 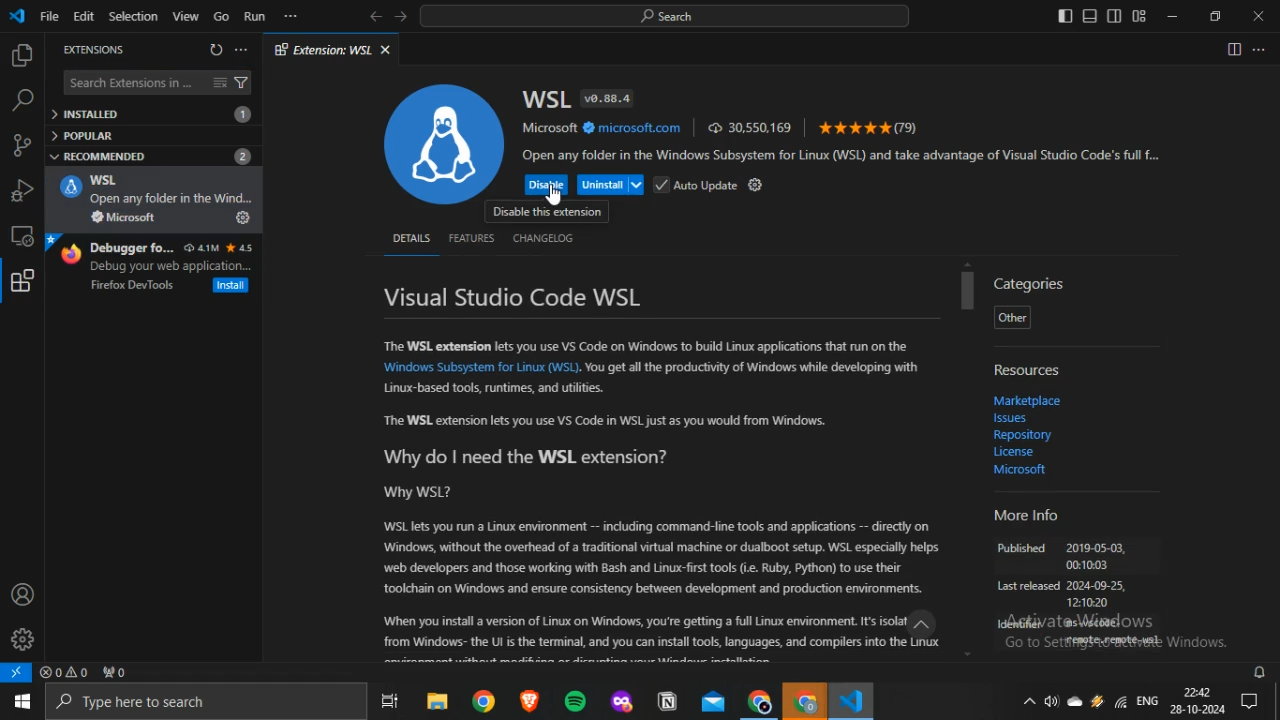 What do you see at coordinates (242, 83) in the screenshot?
I see `filter` at bounding box center [242, 83].